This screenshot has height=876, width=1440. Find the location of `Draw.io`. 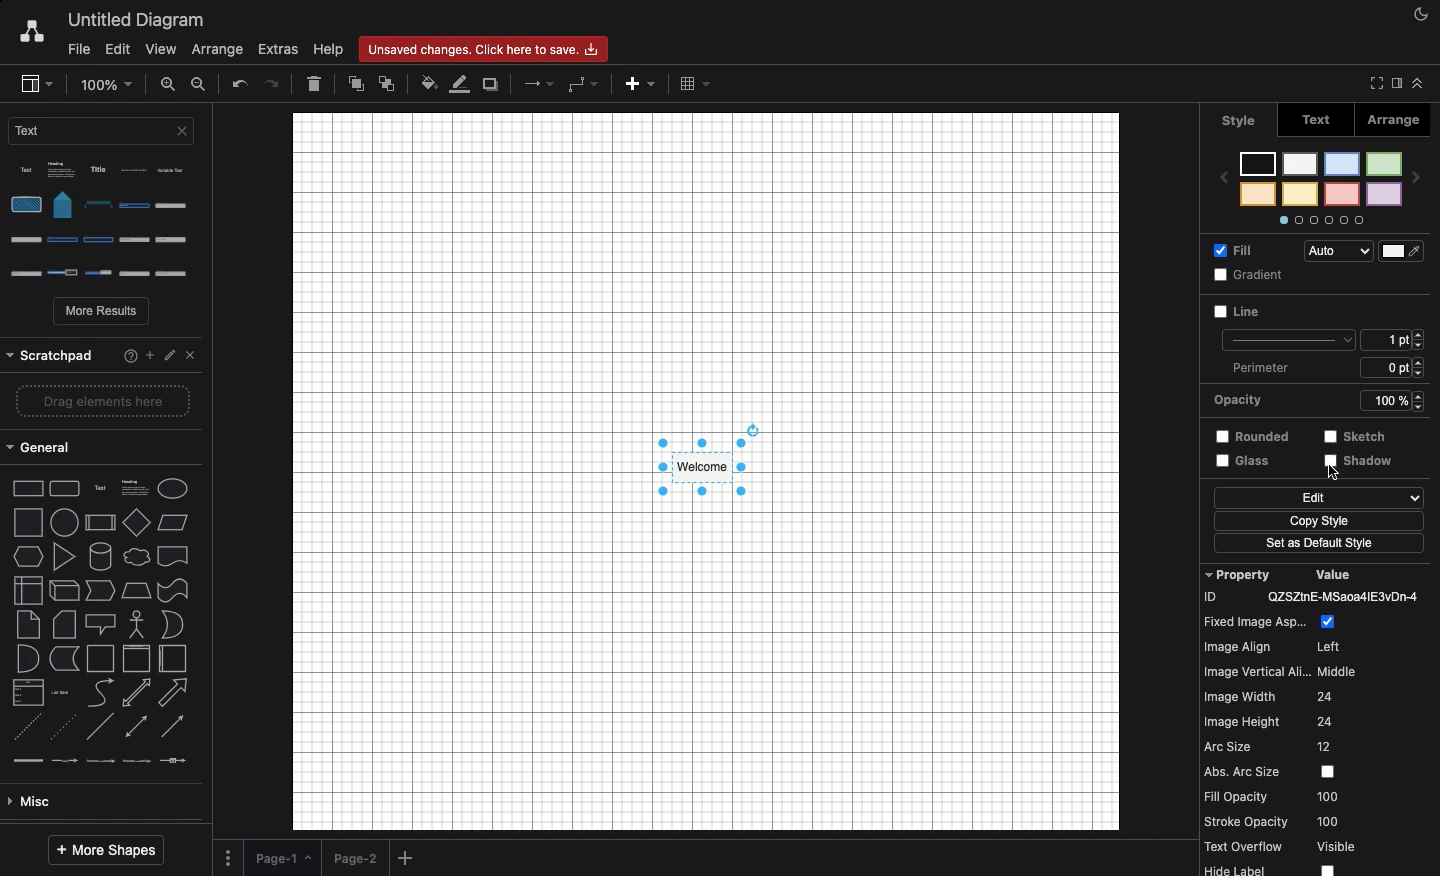

Draw.io is located at coordinates (31, 33).